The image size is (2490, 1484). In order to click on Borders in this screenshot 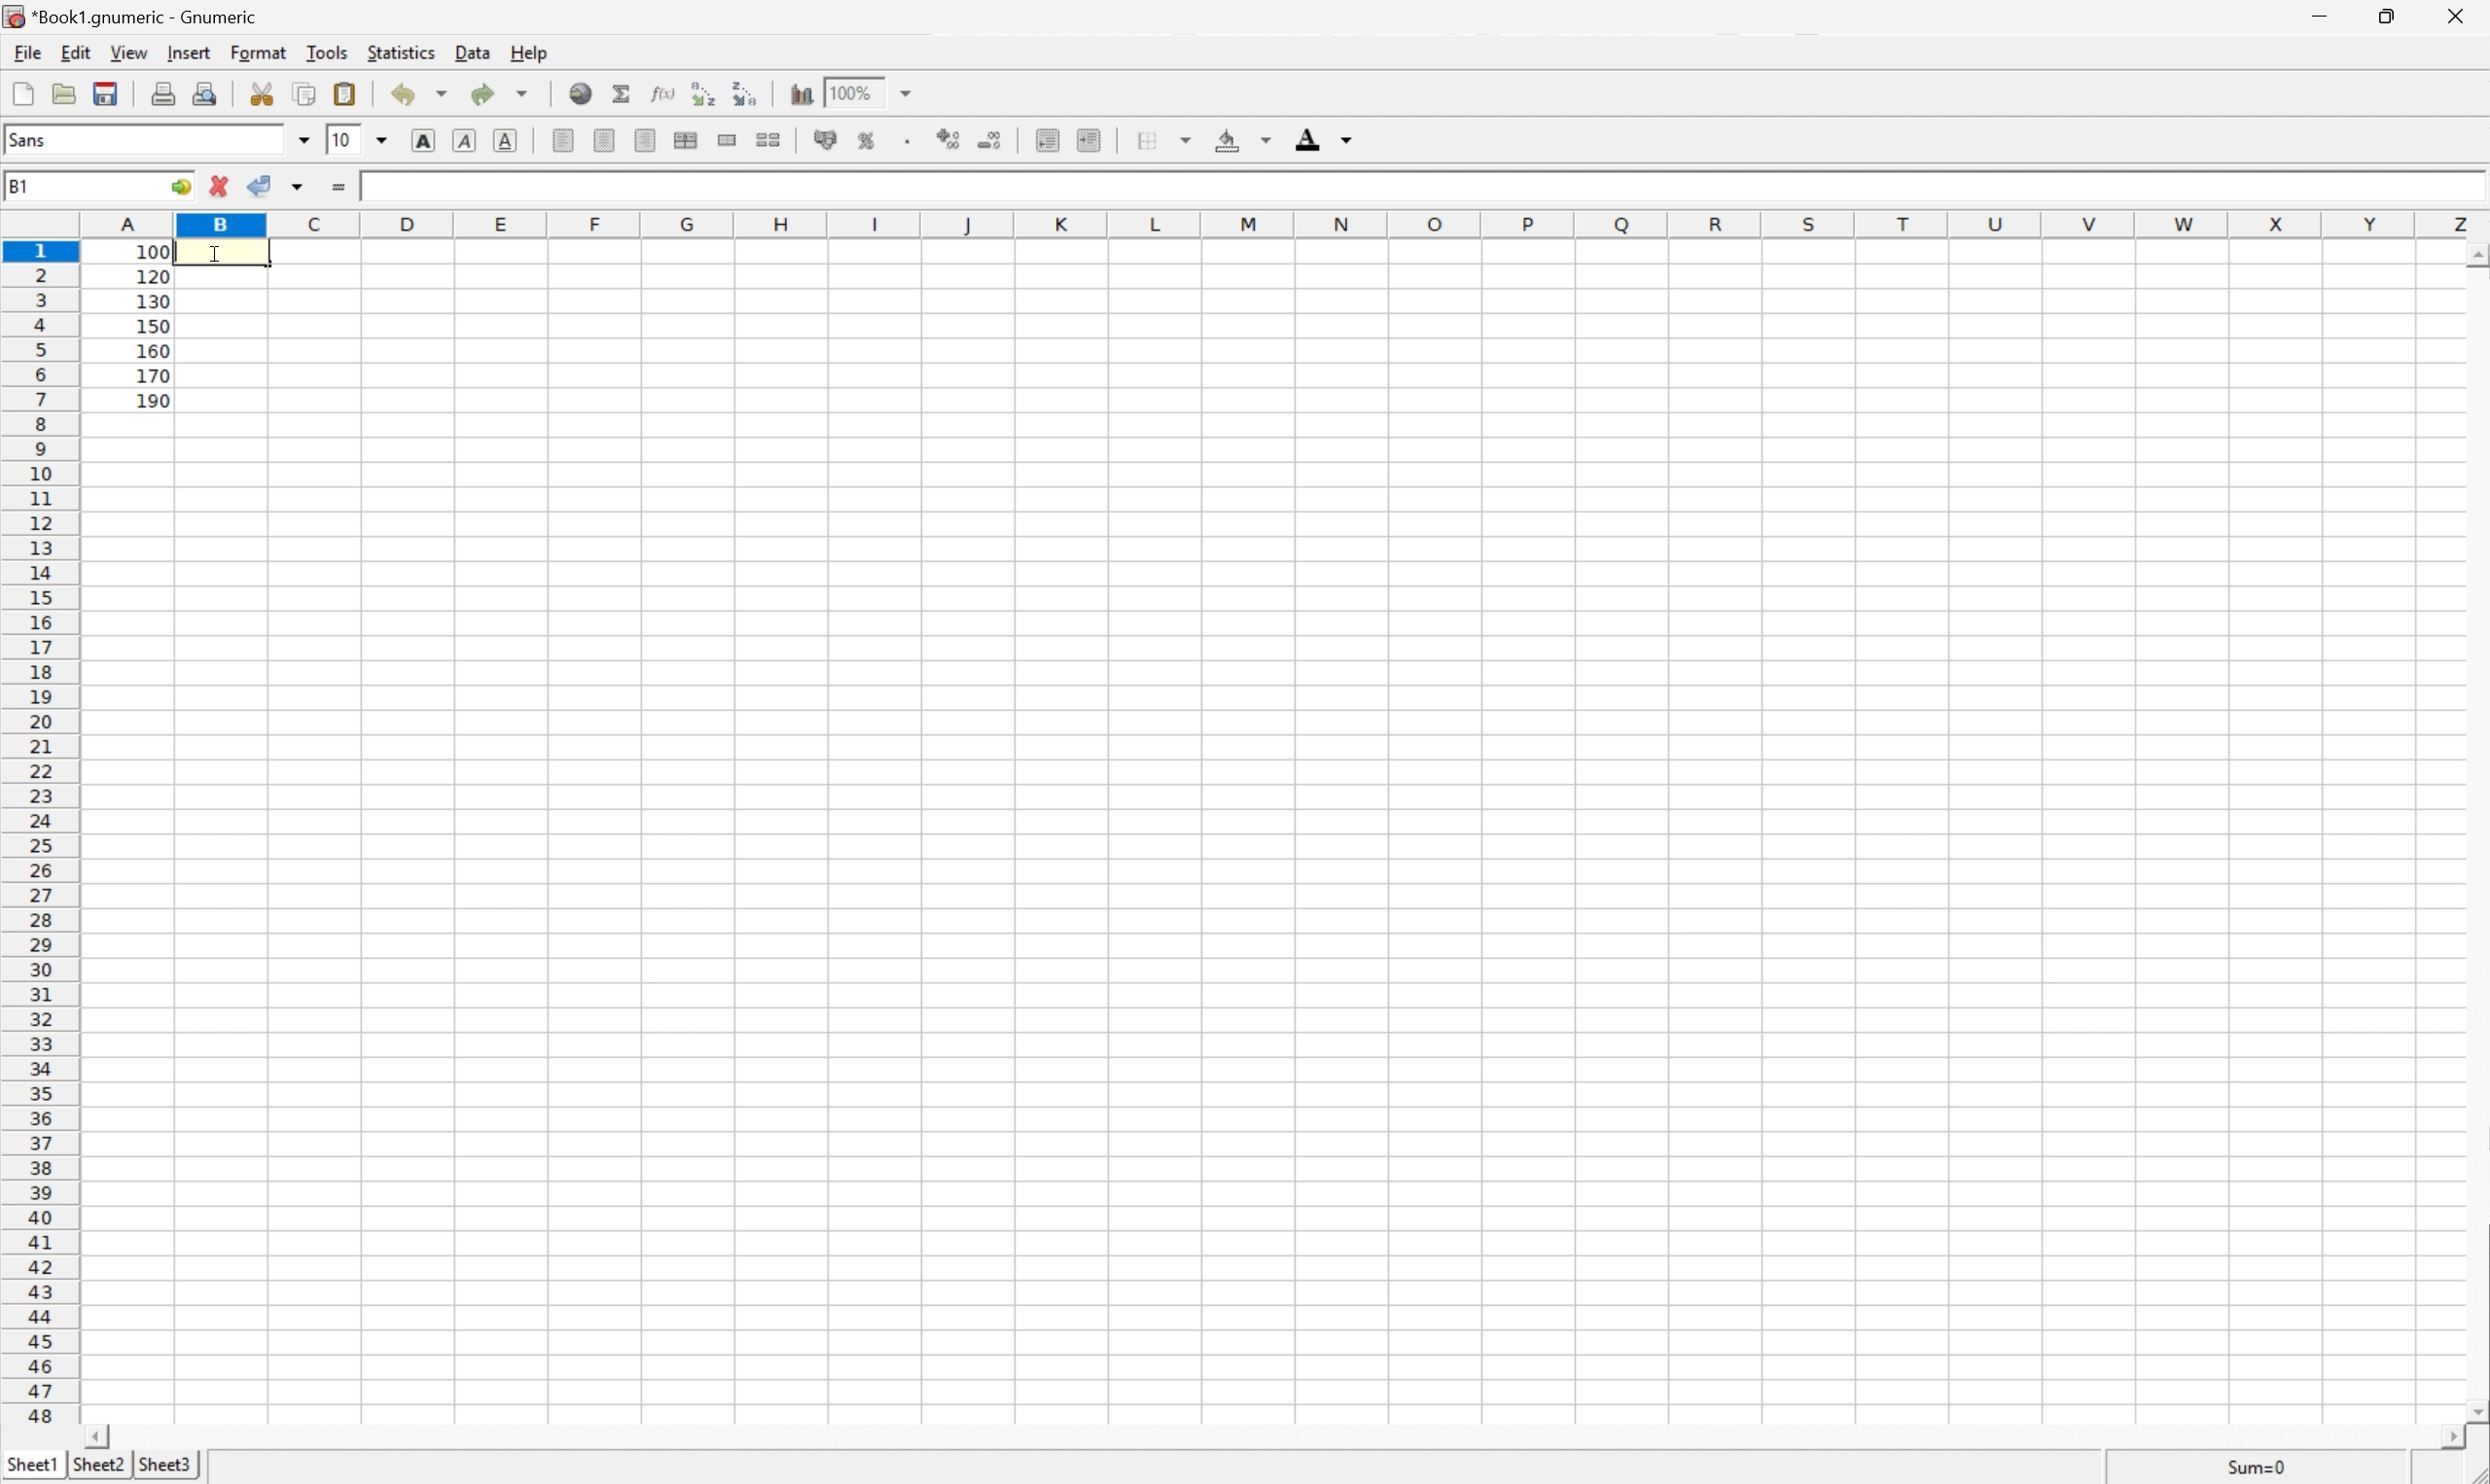, I will do `click(1161, 139)`.